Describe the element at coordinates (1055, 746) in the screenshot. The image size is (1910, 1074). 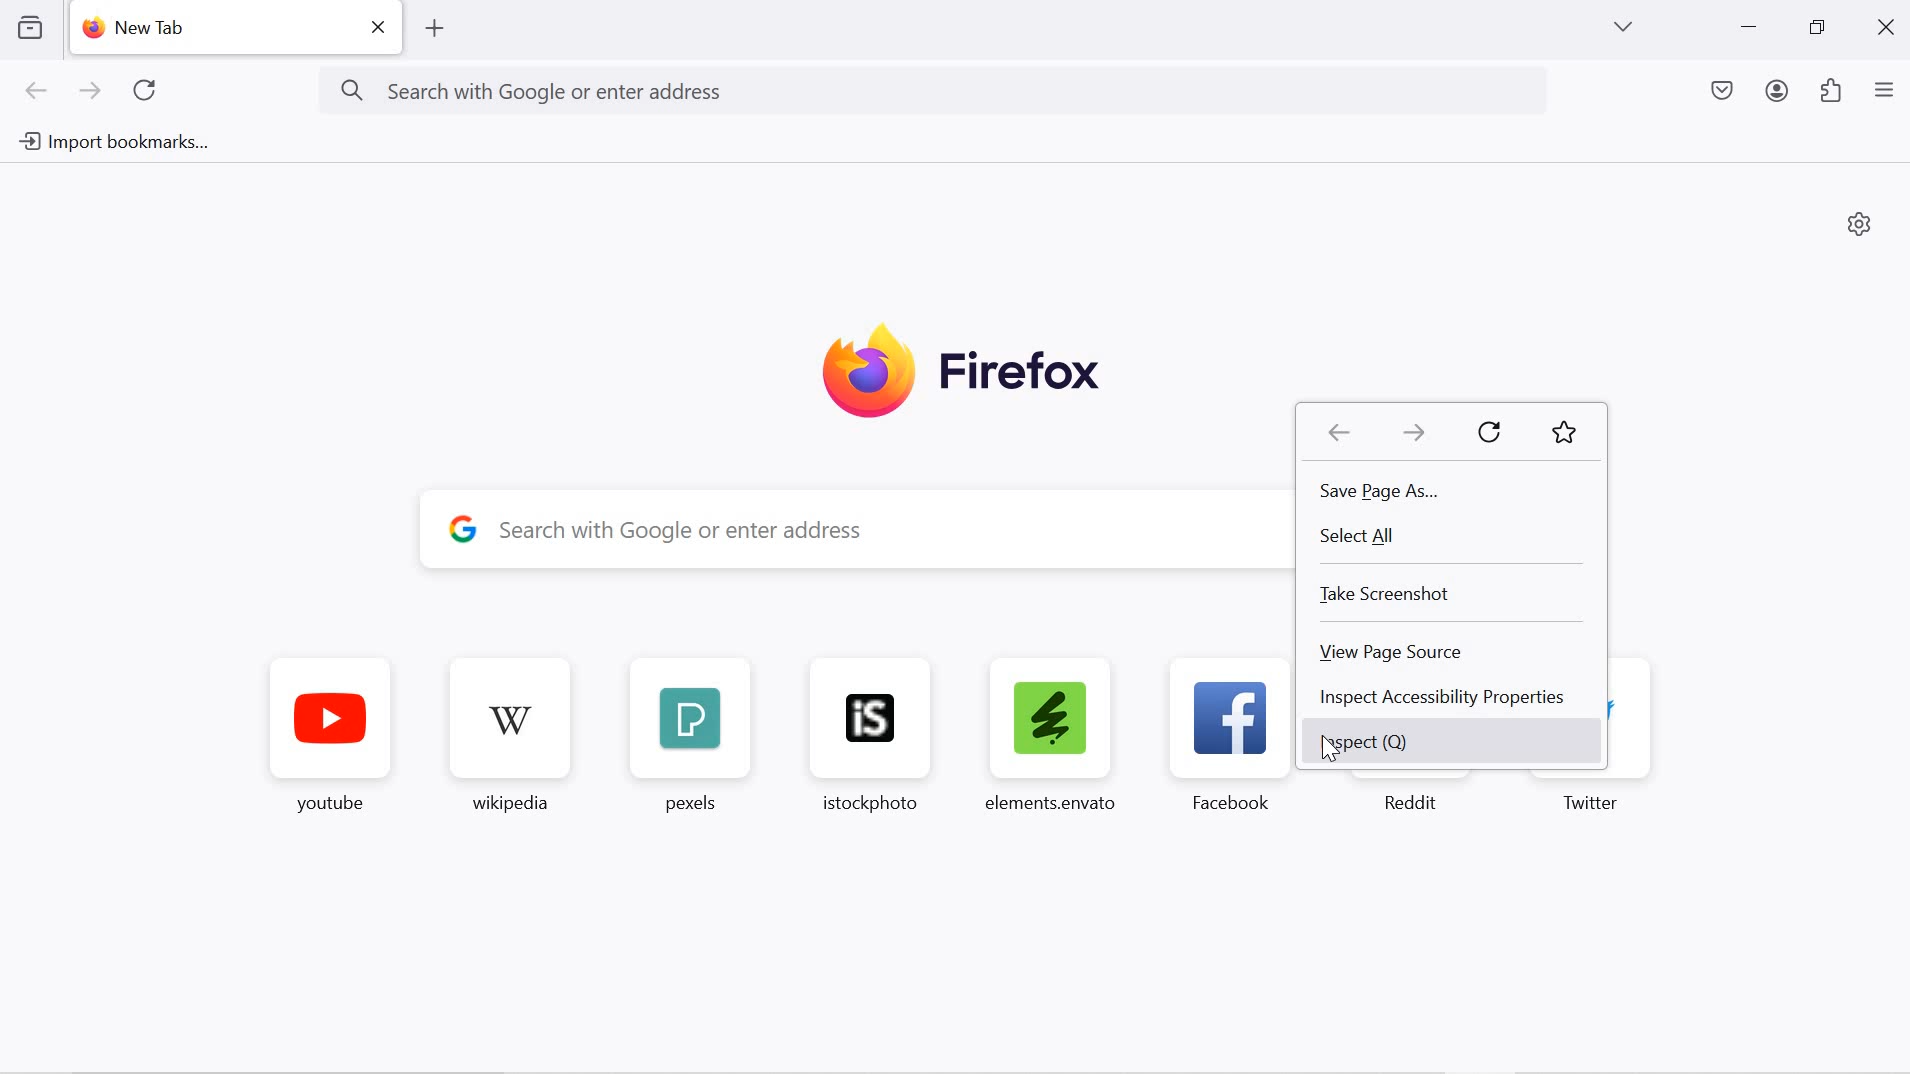
I see `elements.envato` at that location.